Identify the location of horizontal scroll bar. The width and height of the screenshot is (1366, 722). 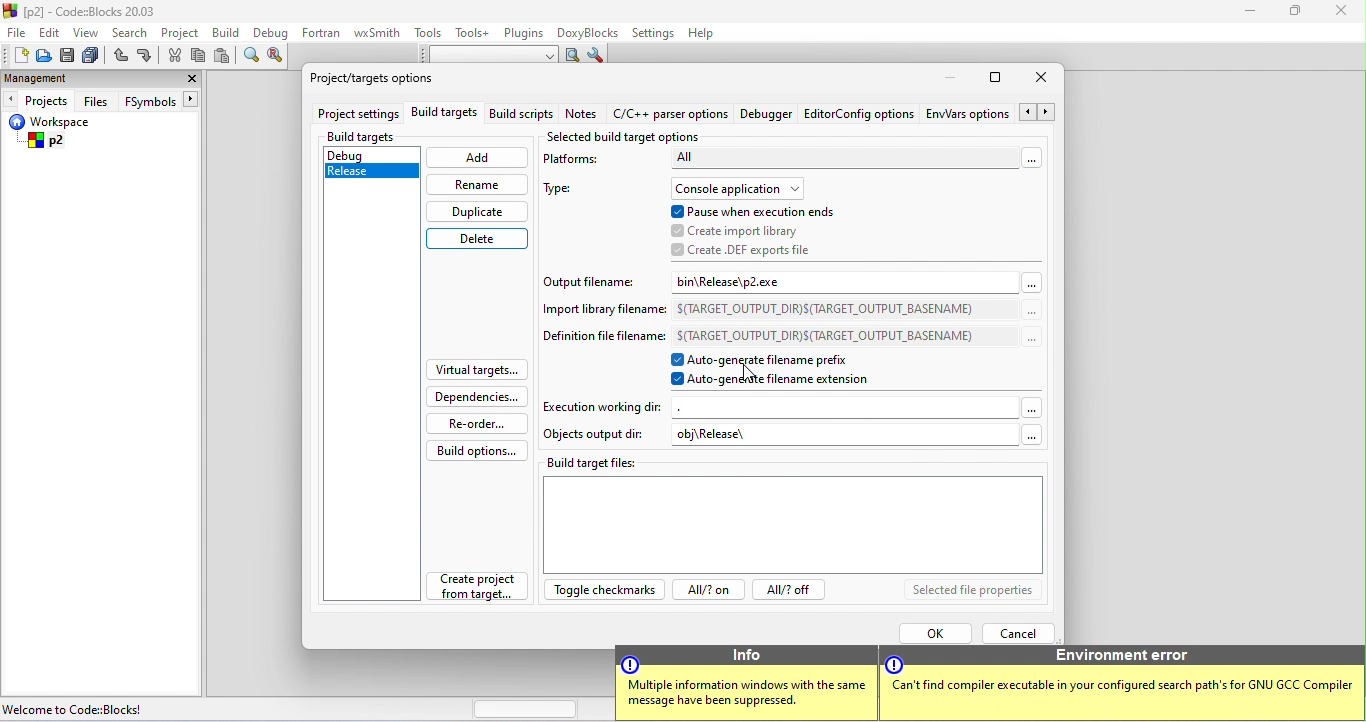
(526, 709).